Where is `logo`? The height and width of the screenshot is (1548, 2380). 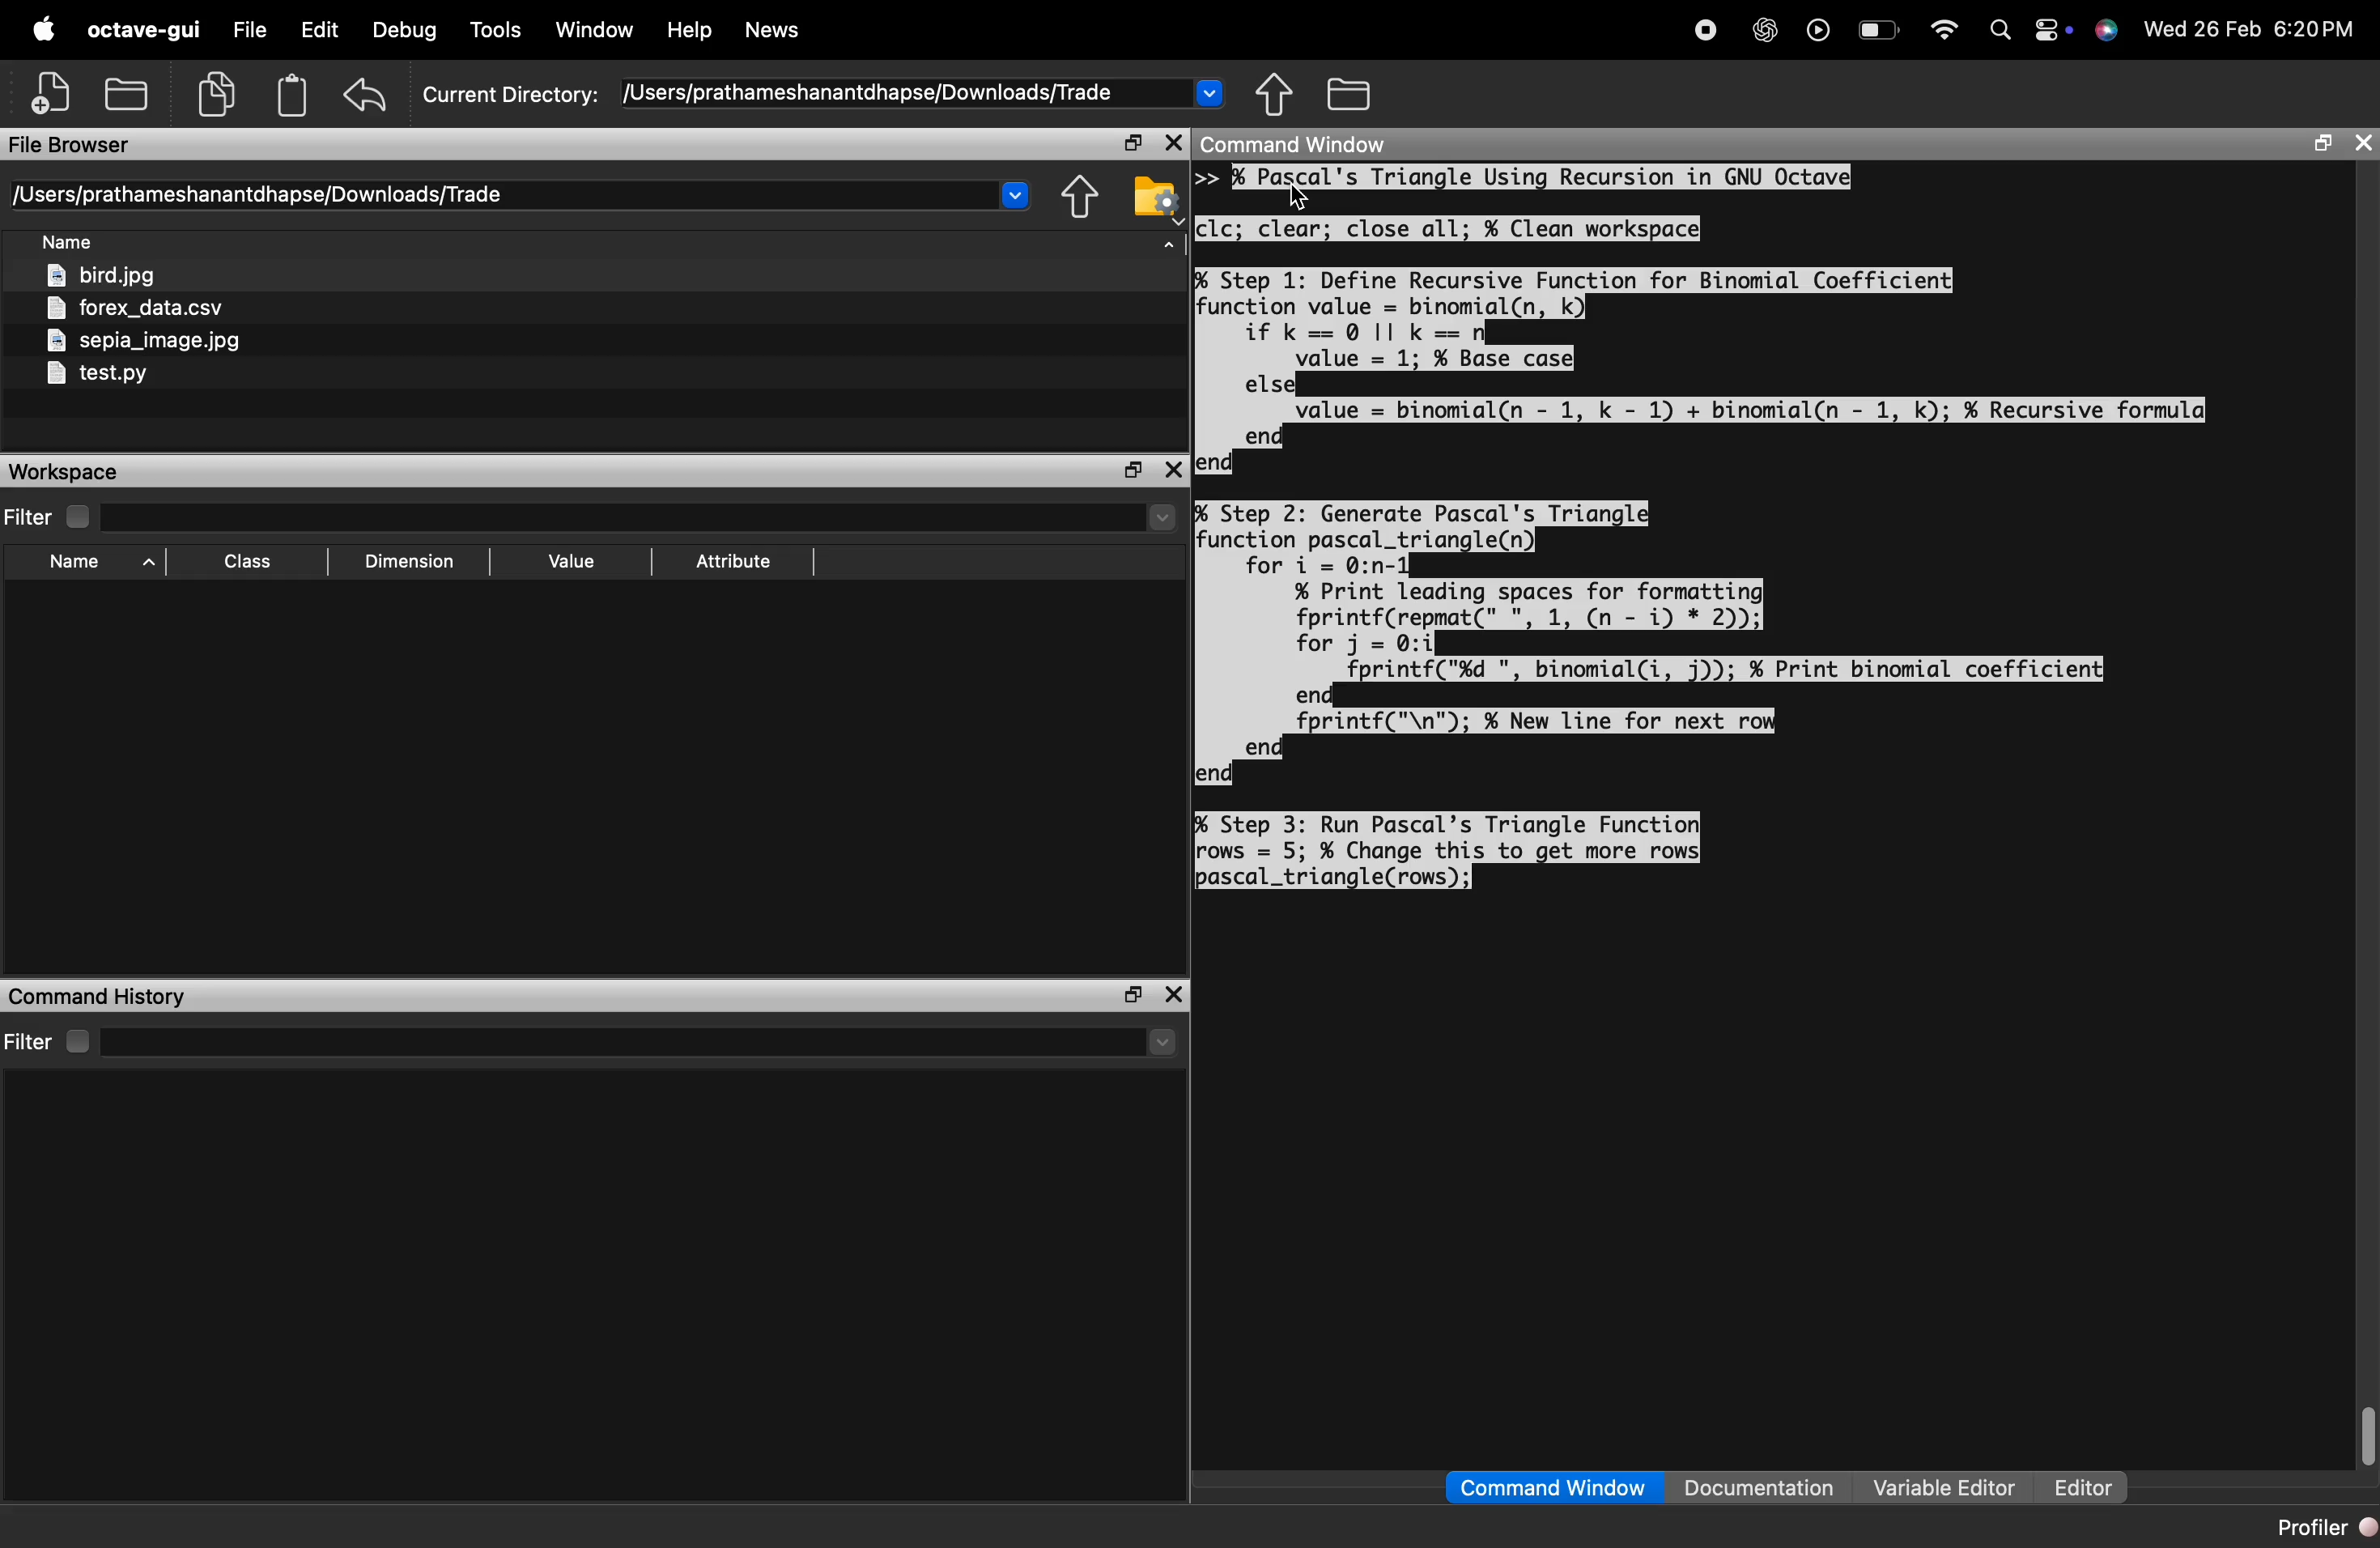
logo is located at coordinates (2107, 30).